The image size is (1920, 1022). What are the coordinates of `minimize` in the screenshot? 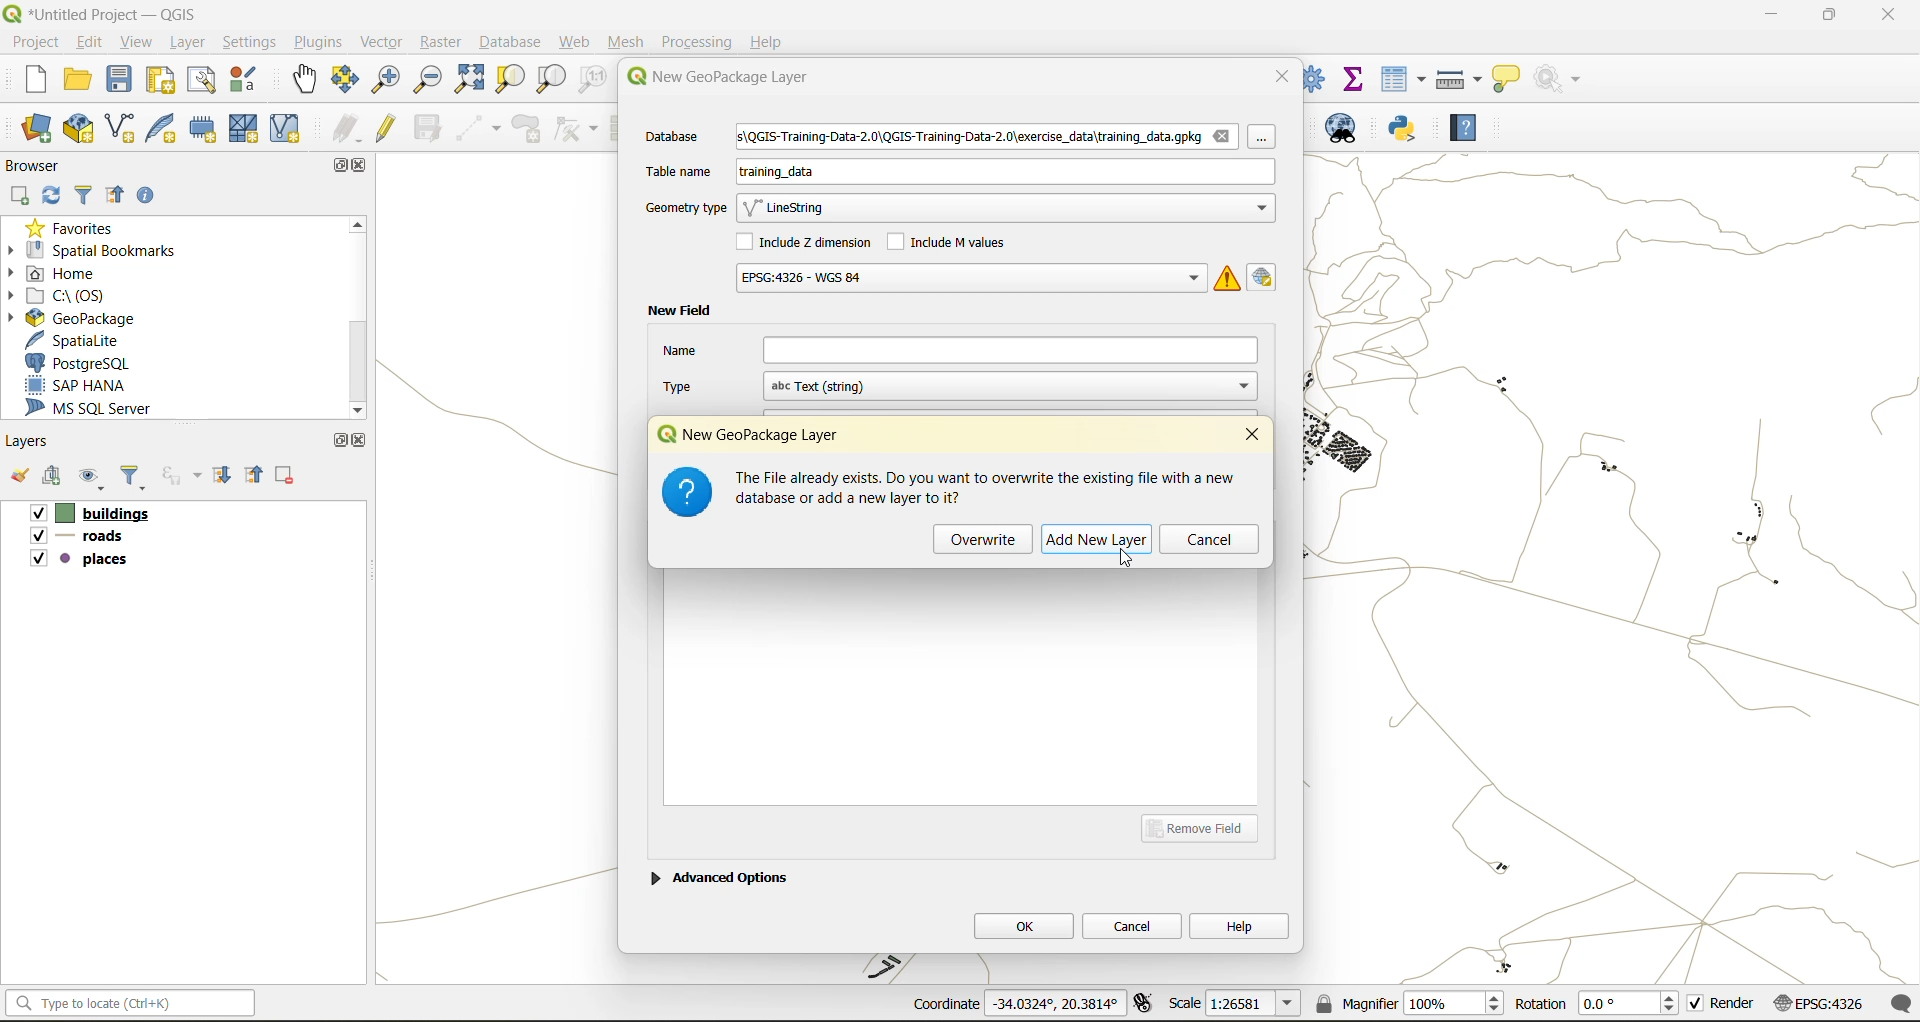 It's located at (1765, 18).